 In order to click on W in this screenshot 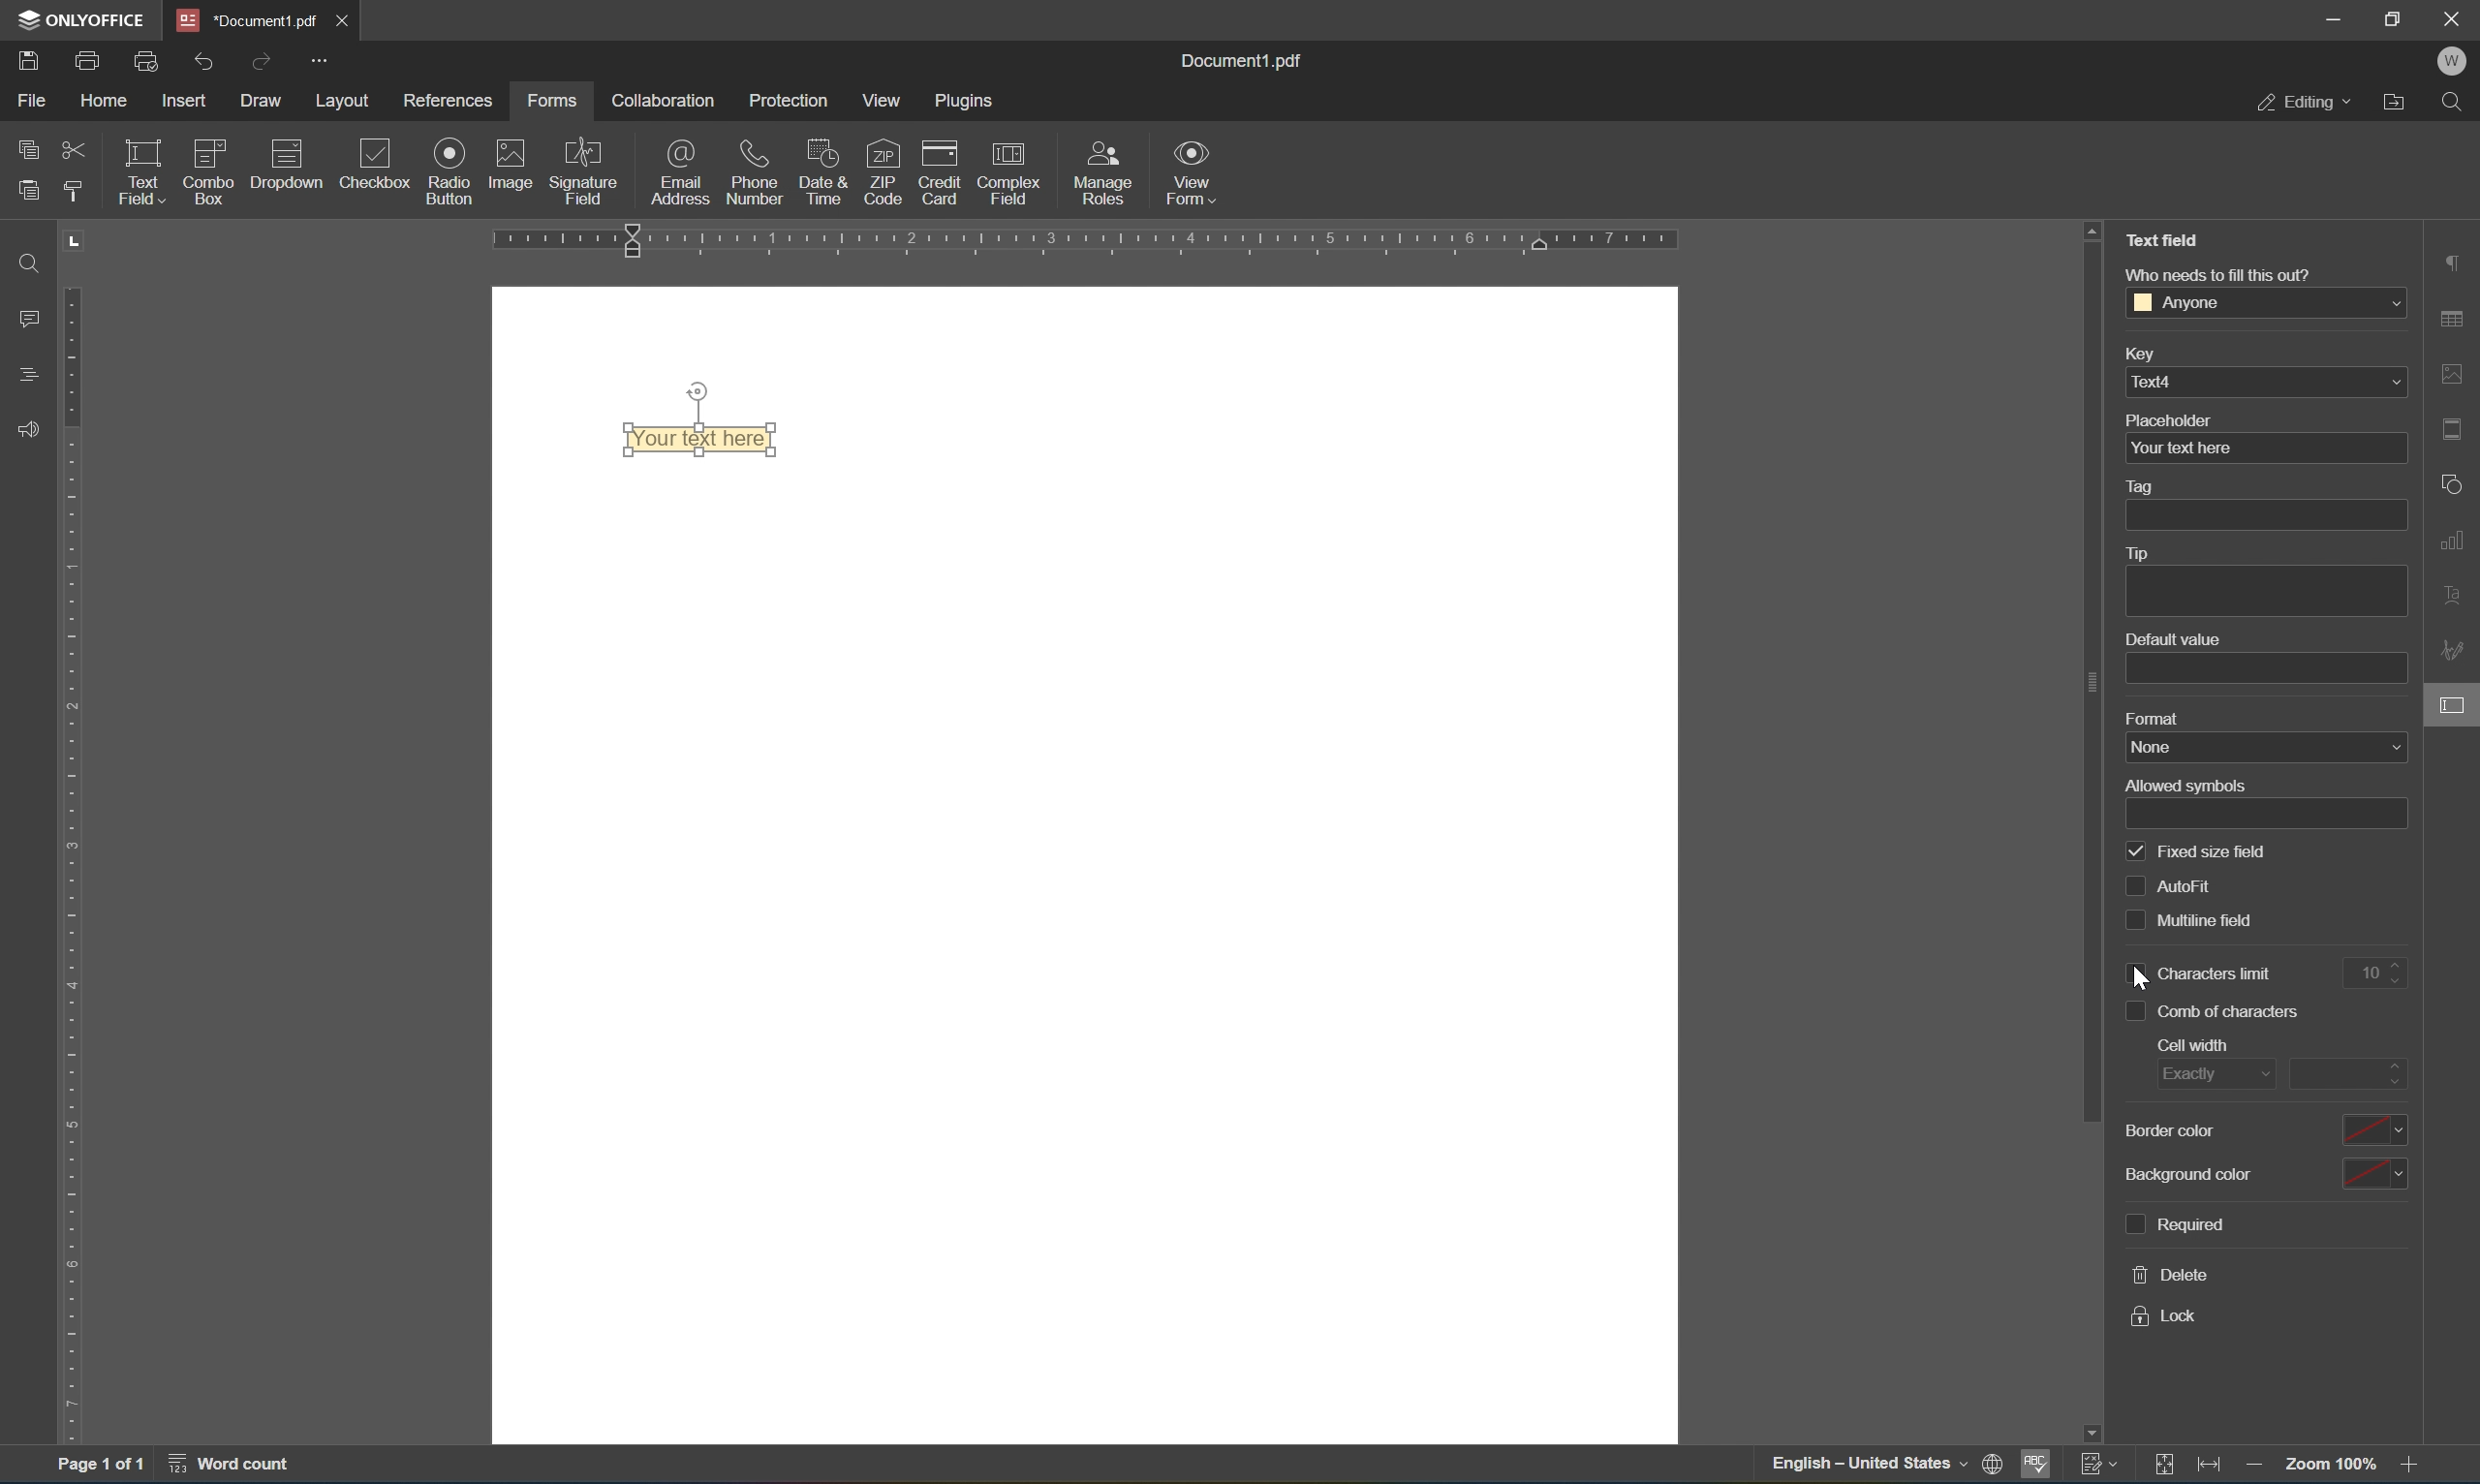, I will do `click(2451, 63)`.